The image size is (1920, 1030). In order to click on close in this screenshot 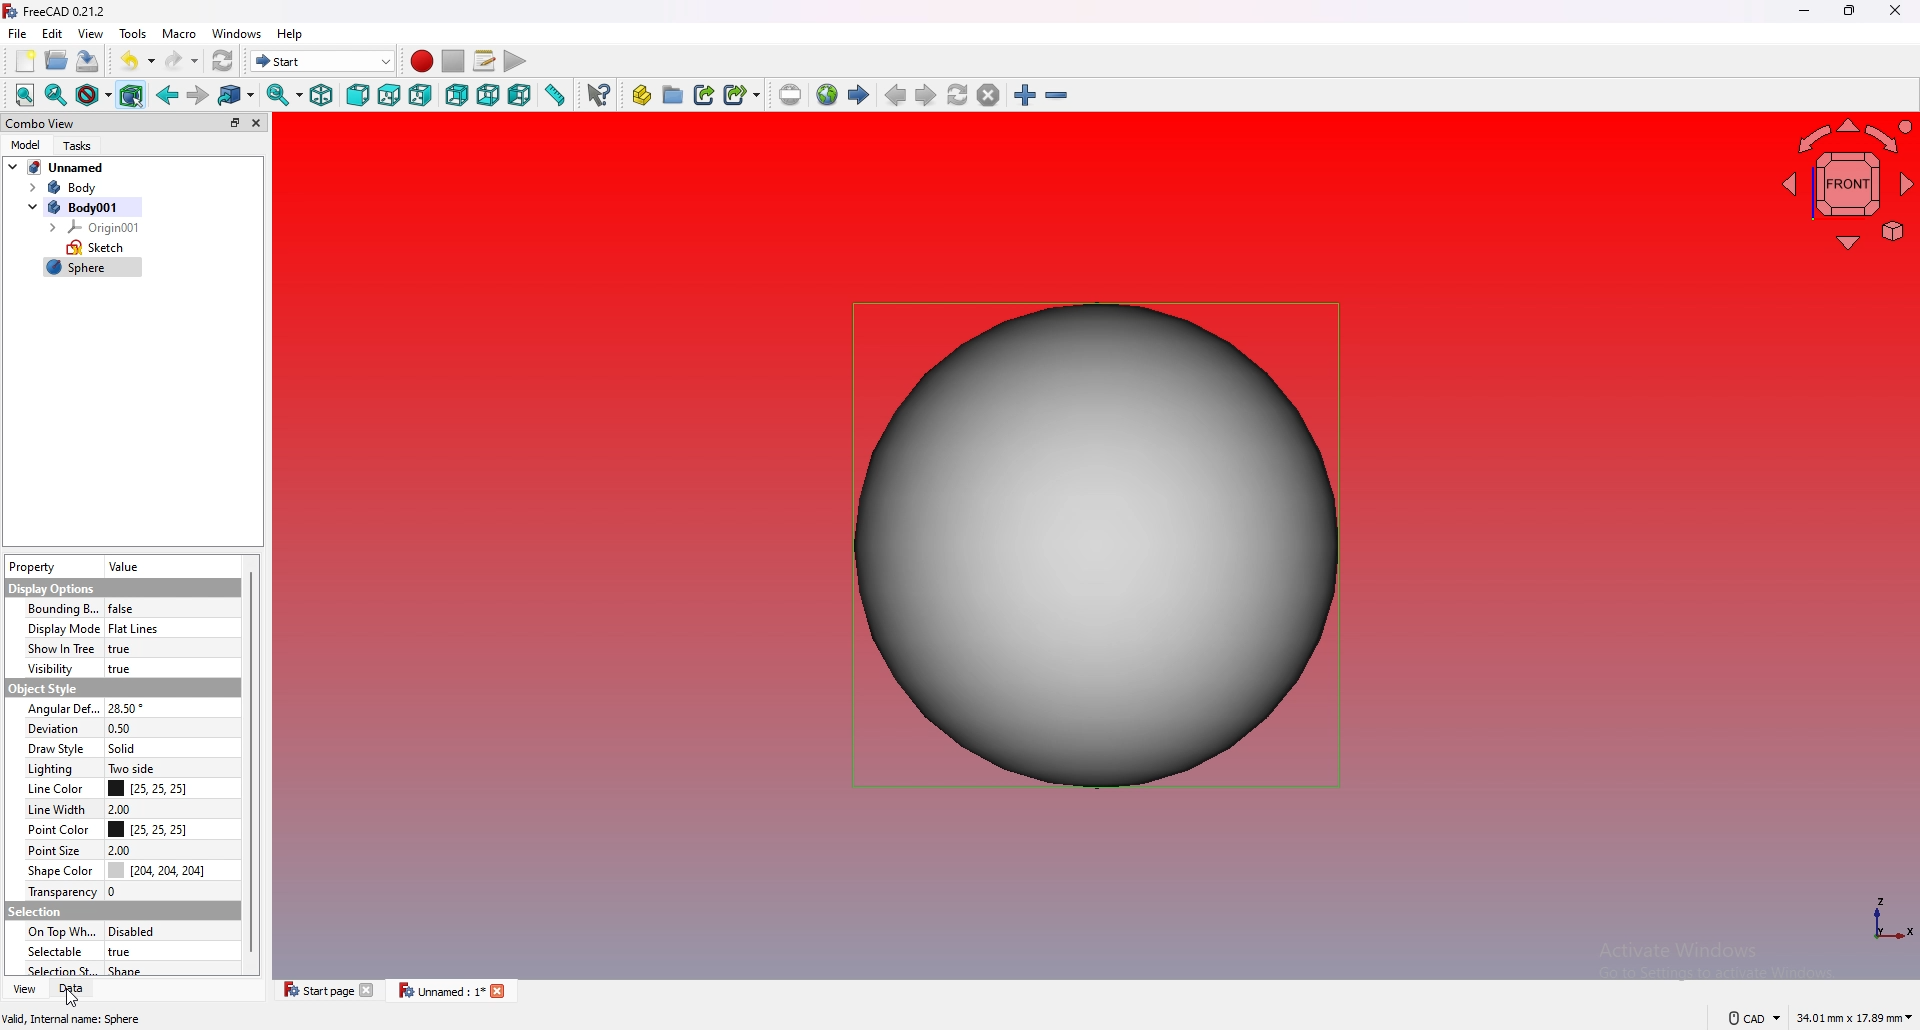, I will do `click(257, 123)`.